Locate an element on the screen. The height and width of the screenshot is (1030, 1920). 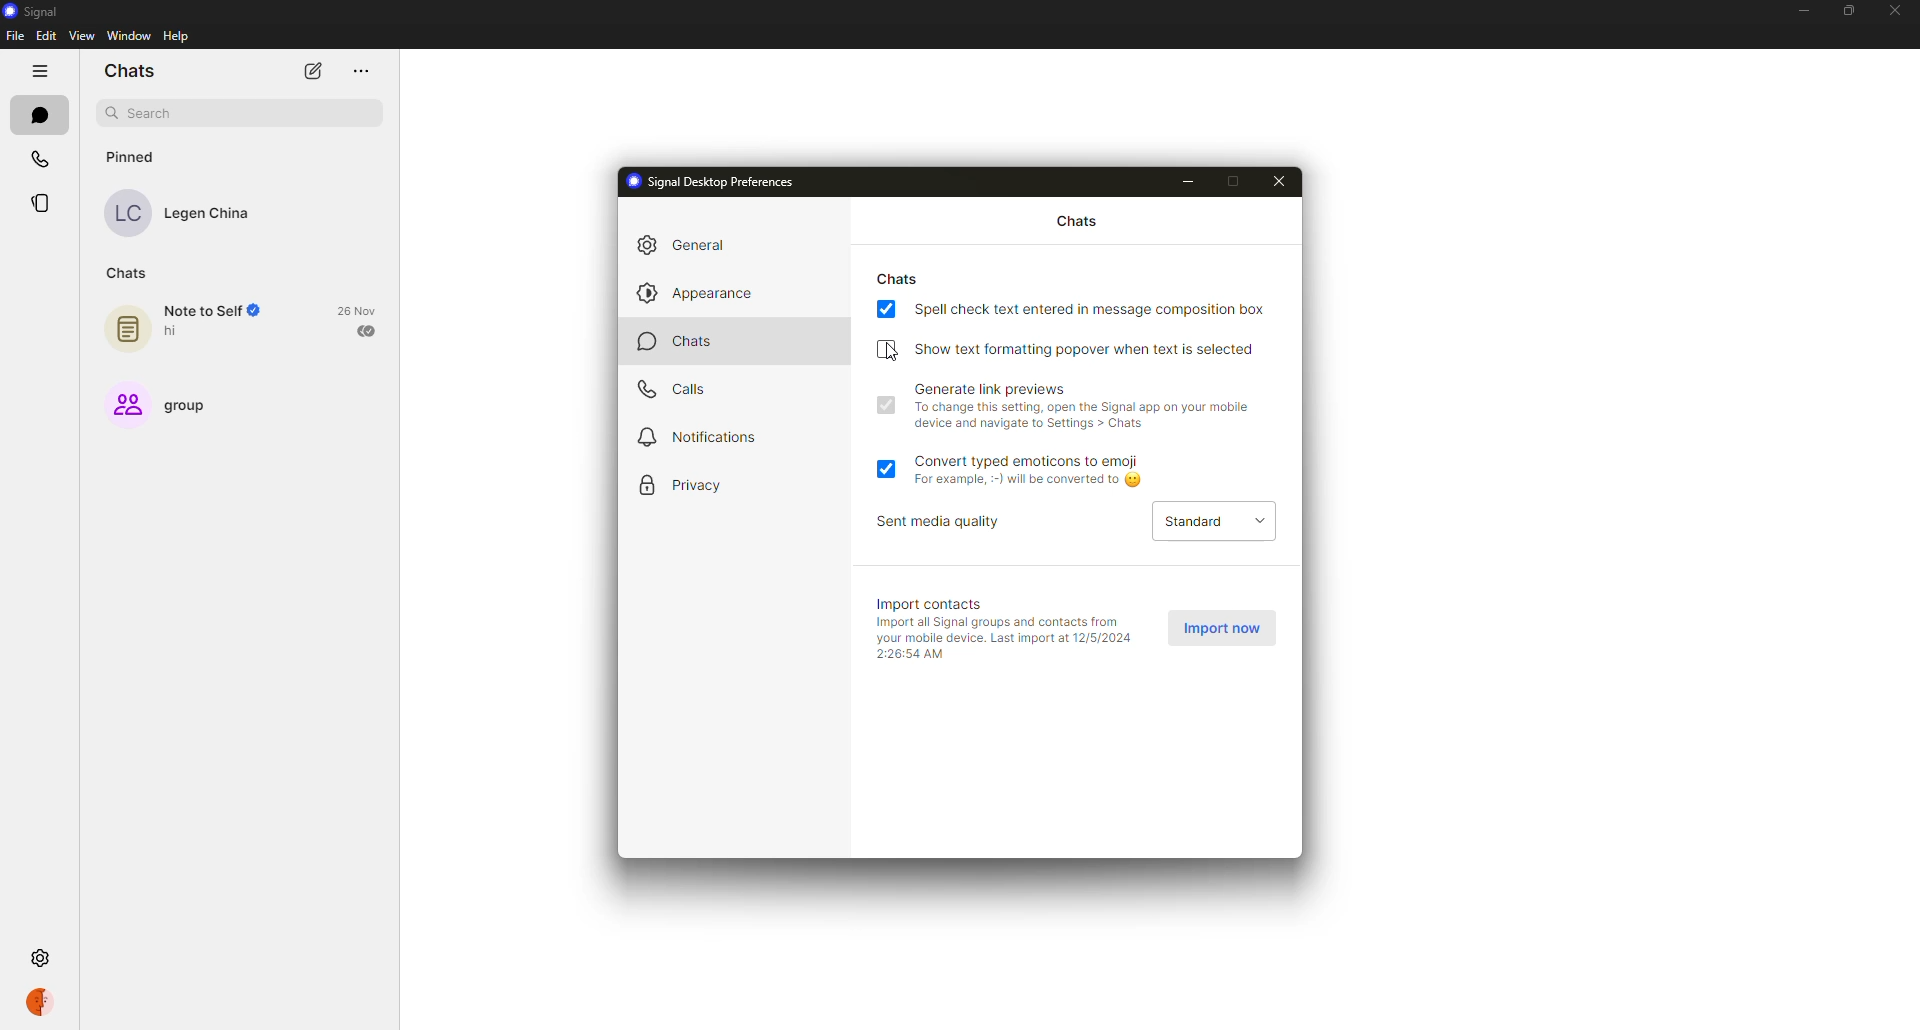
minimize is located at coordinates (1800, 11).